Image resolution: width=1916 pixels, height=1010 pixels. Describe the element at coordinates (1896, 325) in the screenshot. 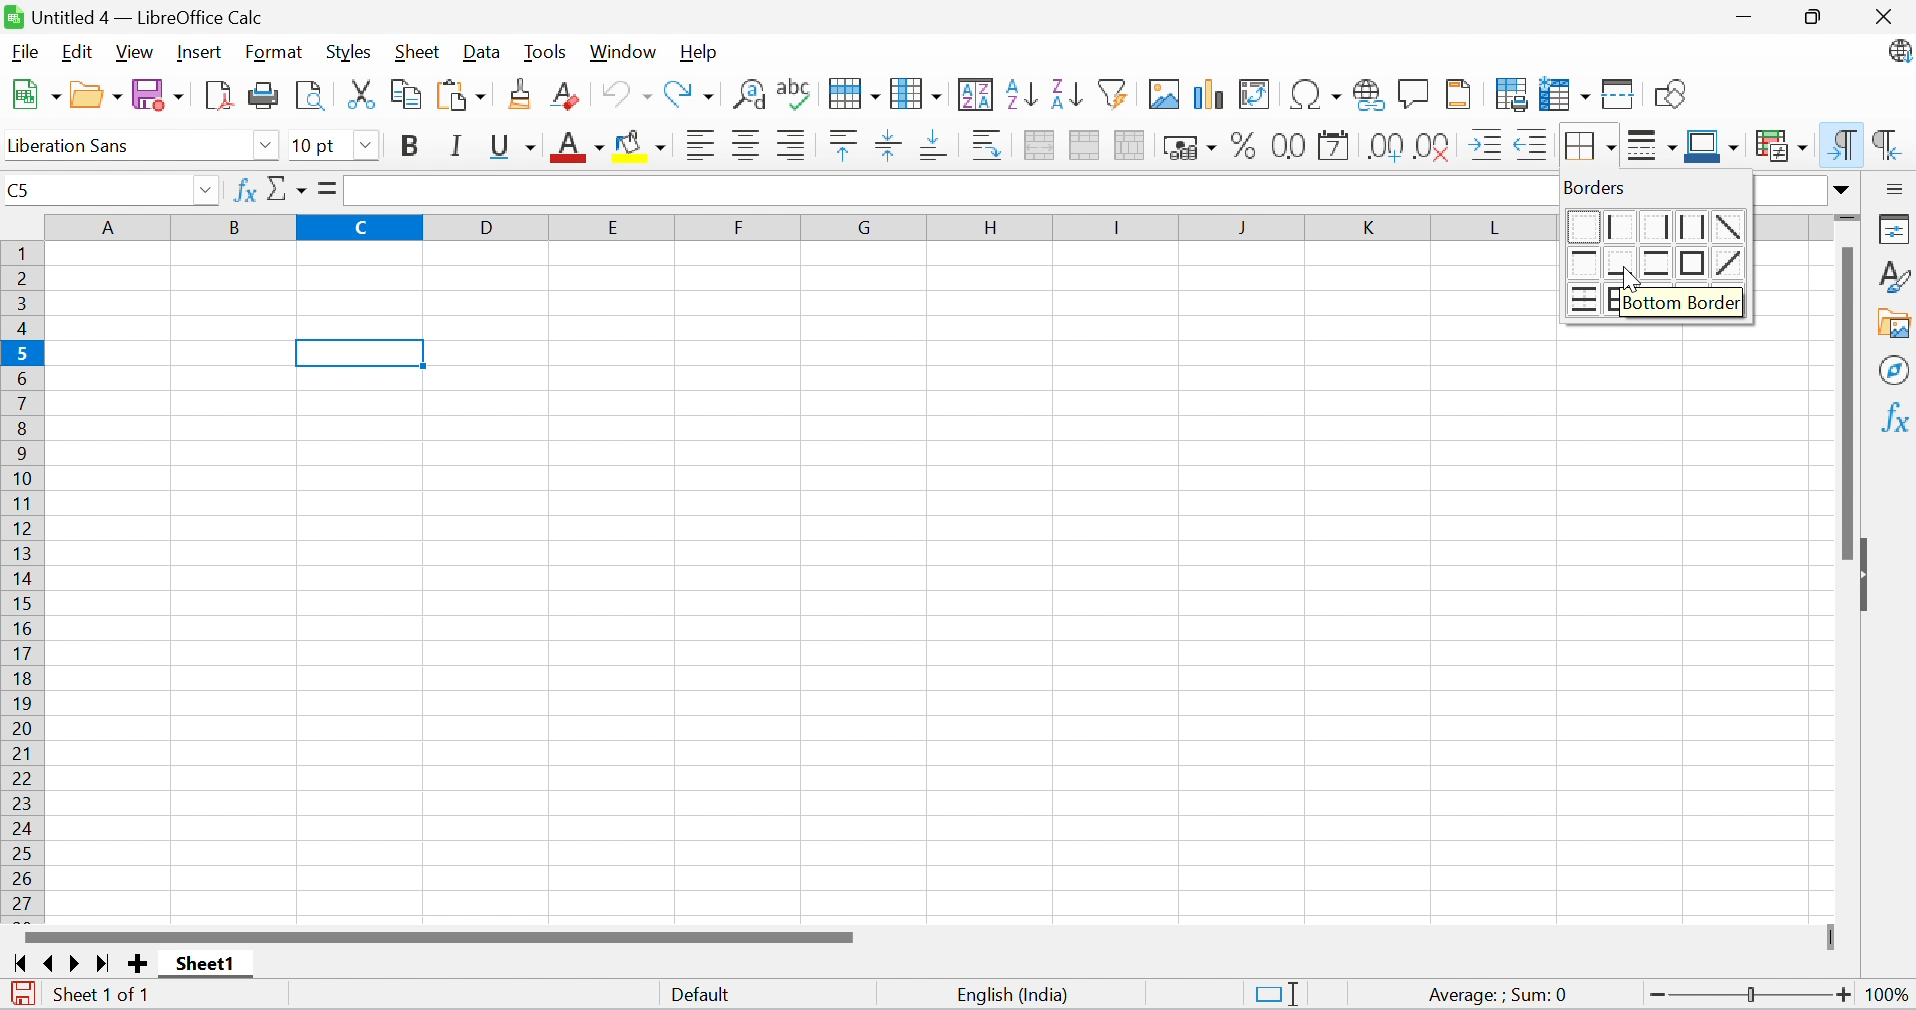

I see `Gallery` at that location.